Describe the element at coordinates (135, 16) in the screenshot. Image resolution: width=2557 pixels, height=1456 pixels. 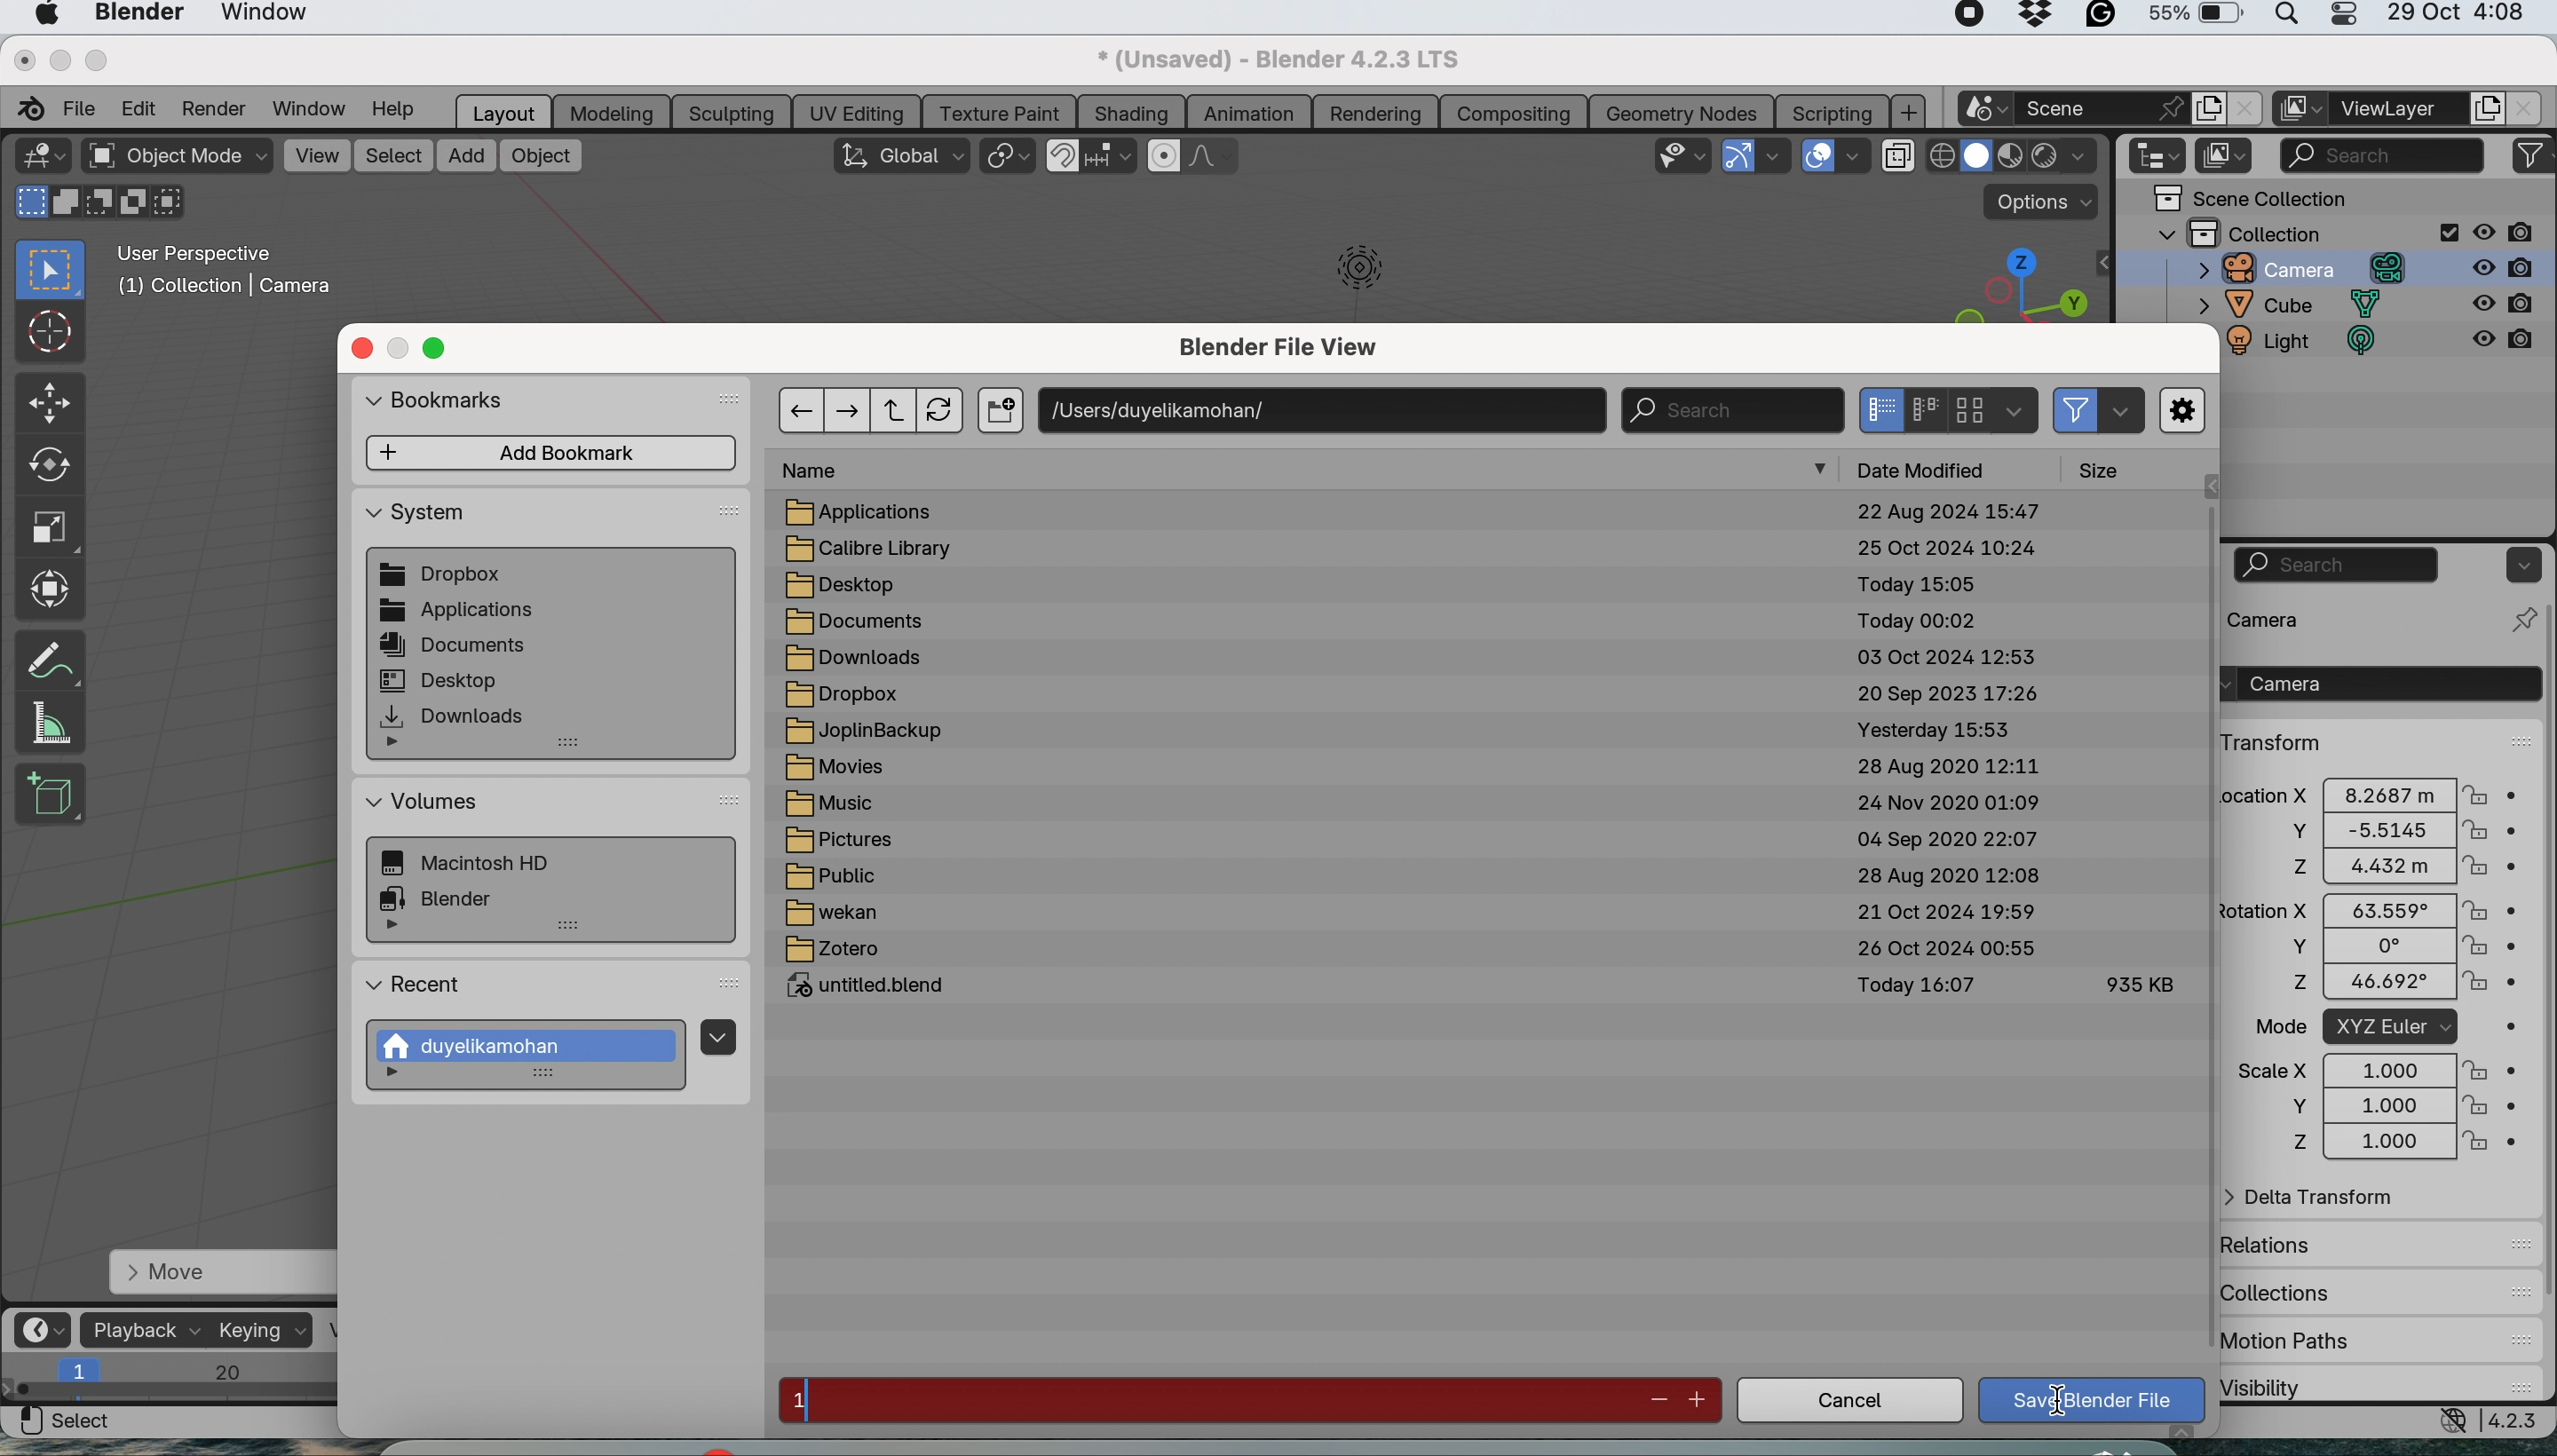
I see `blender` at that location.